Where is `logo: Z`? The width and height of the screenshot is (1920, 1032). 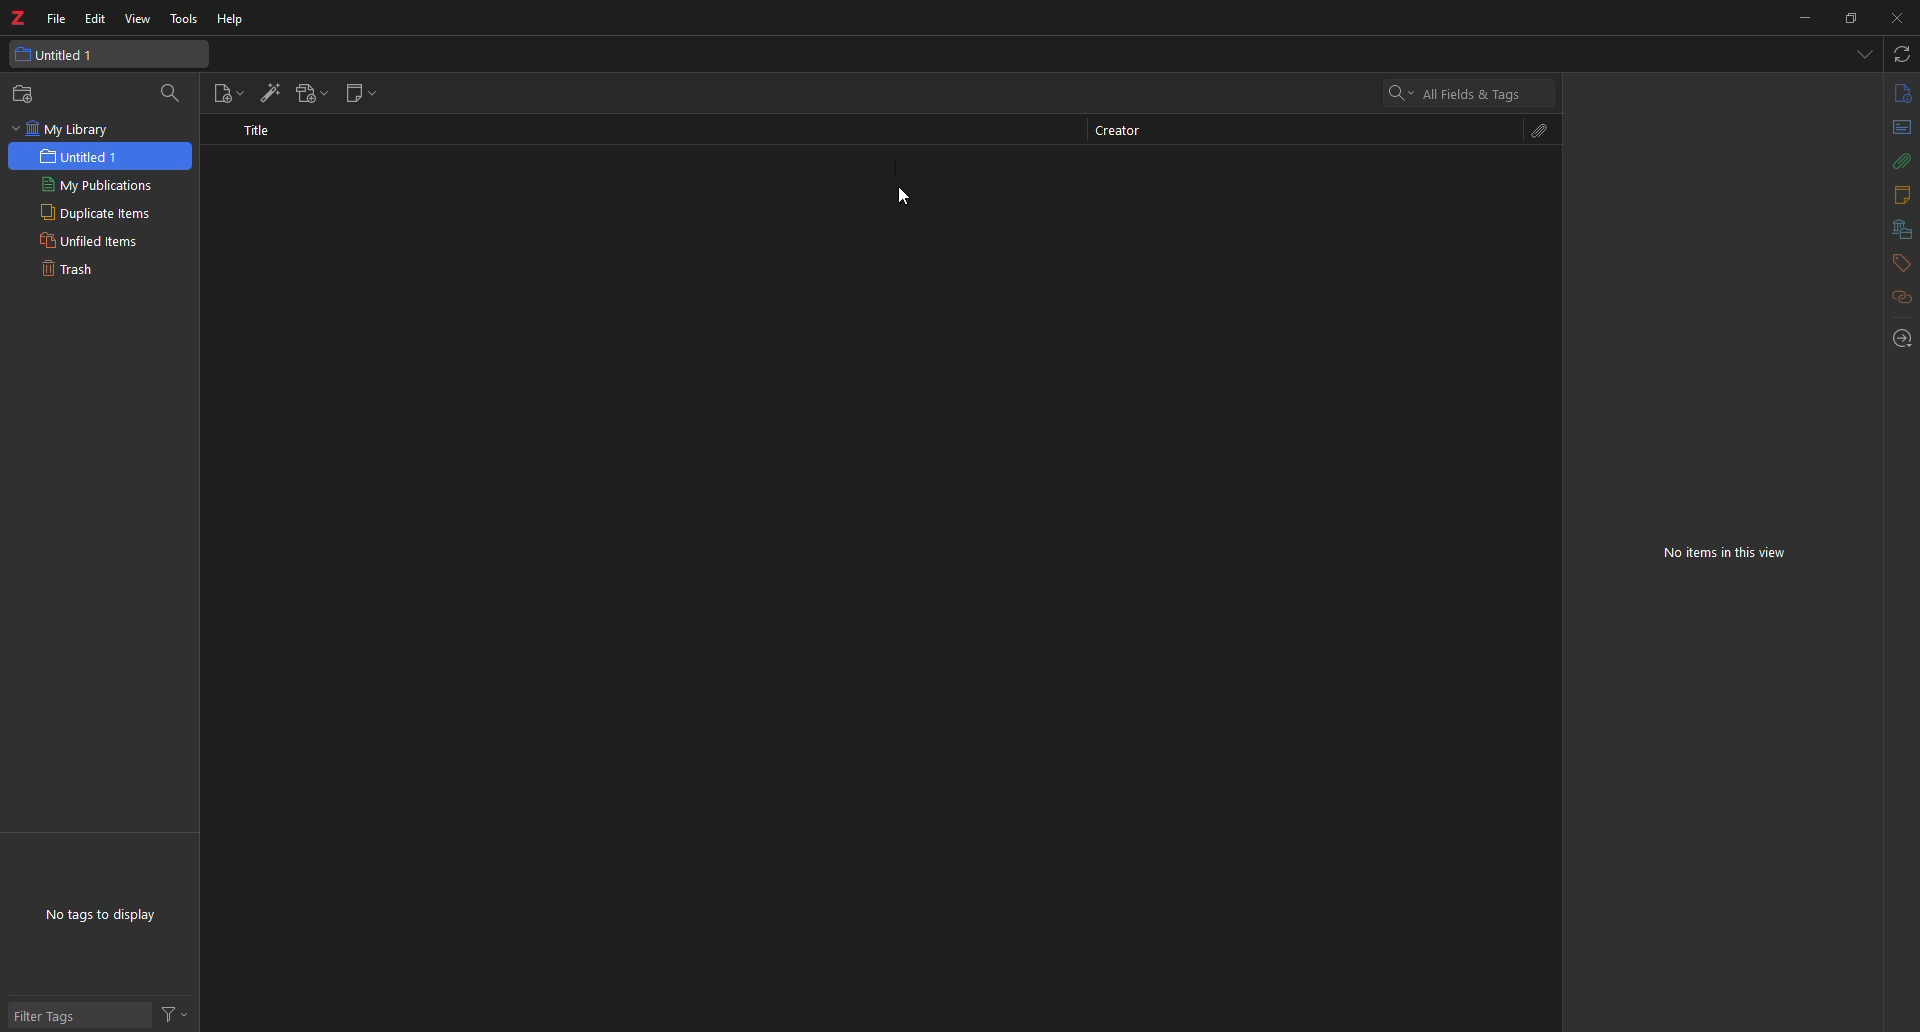 logo: Z is located at coordinates (21, 17).